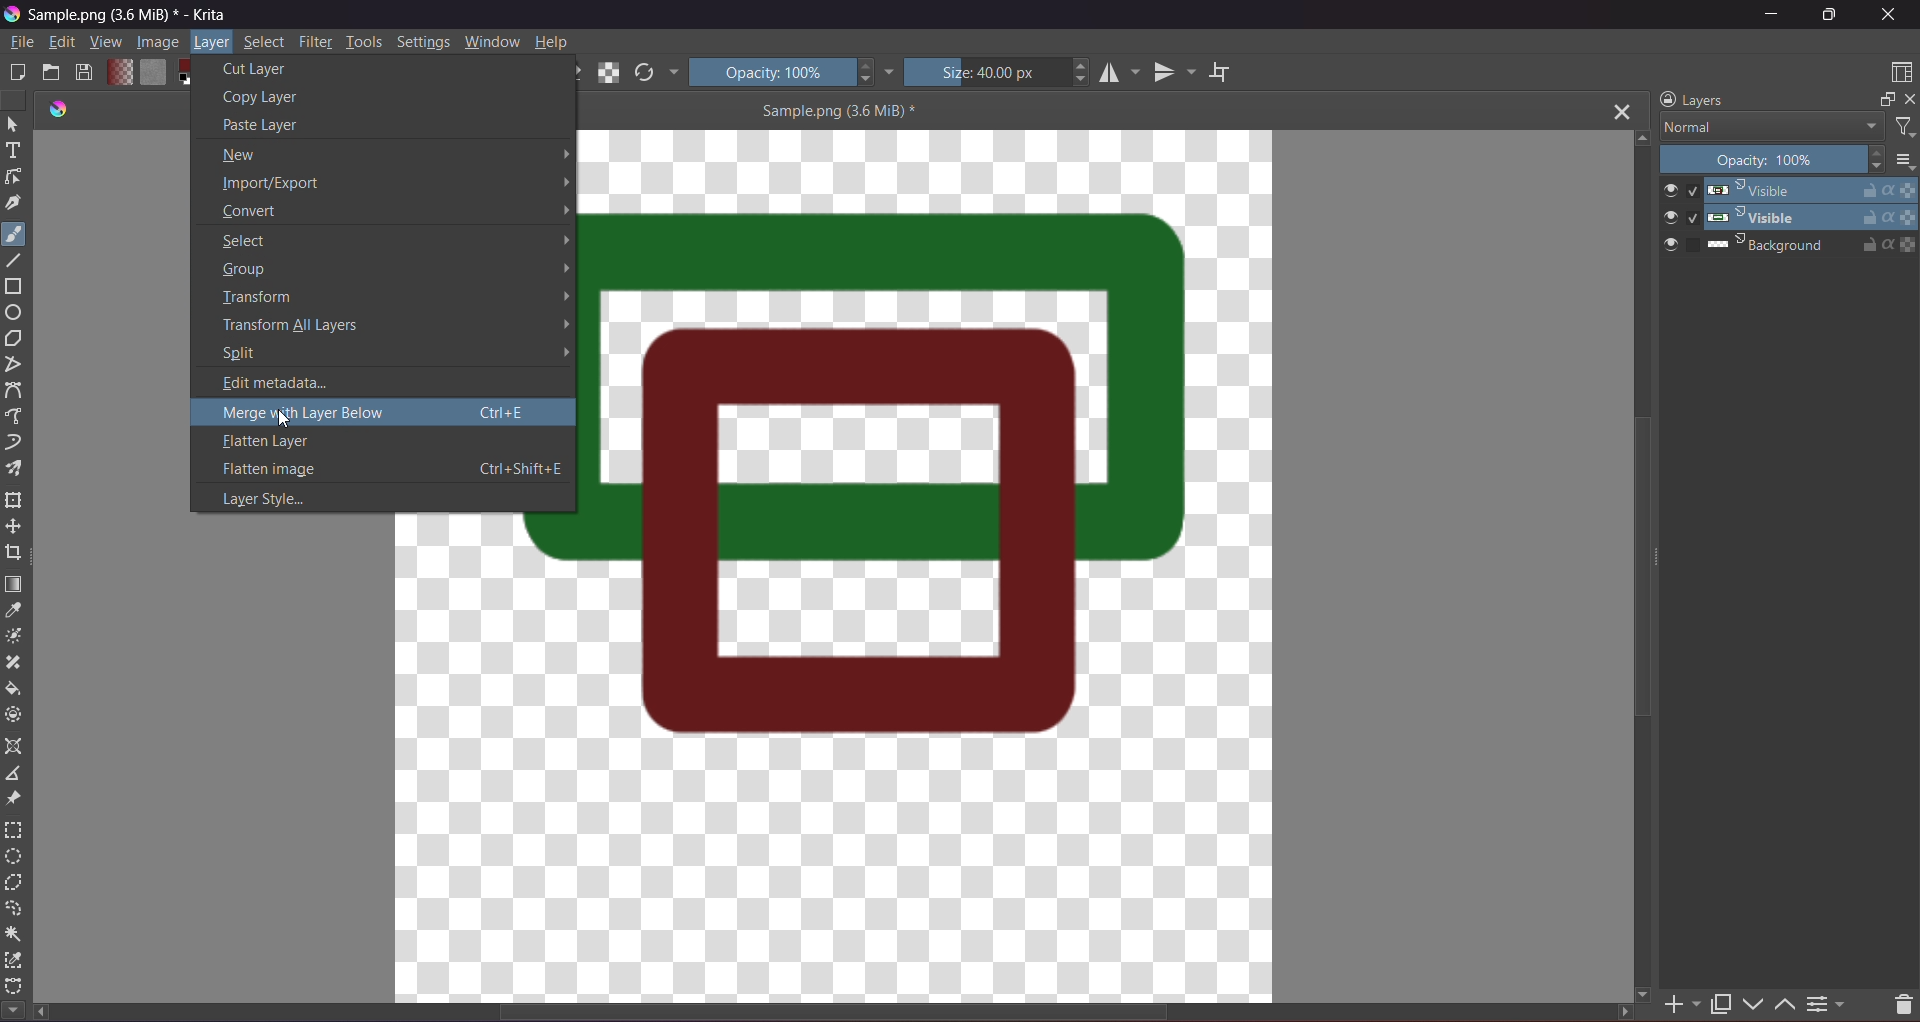 The image size is (1920, 1022). Describe the element at coordinates (1119, 73) in the screenshot. I see `Horizontal Mirror Tool` at that location.